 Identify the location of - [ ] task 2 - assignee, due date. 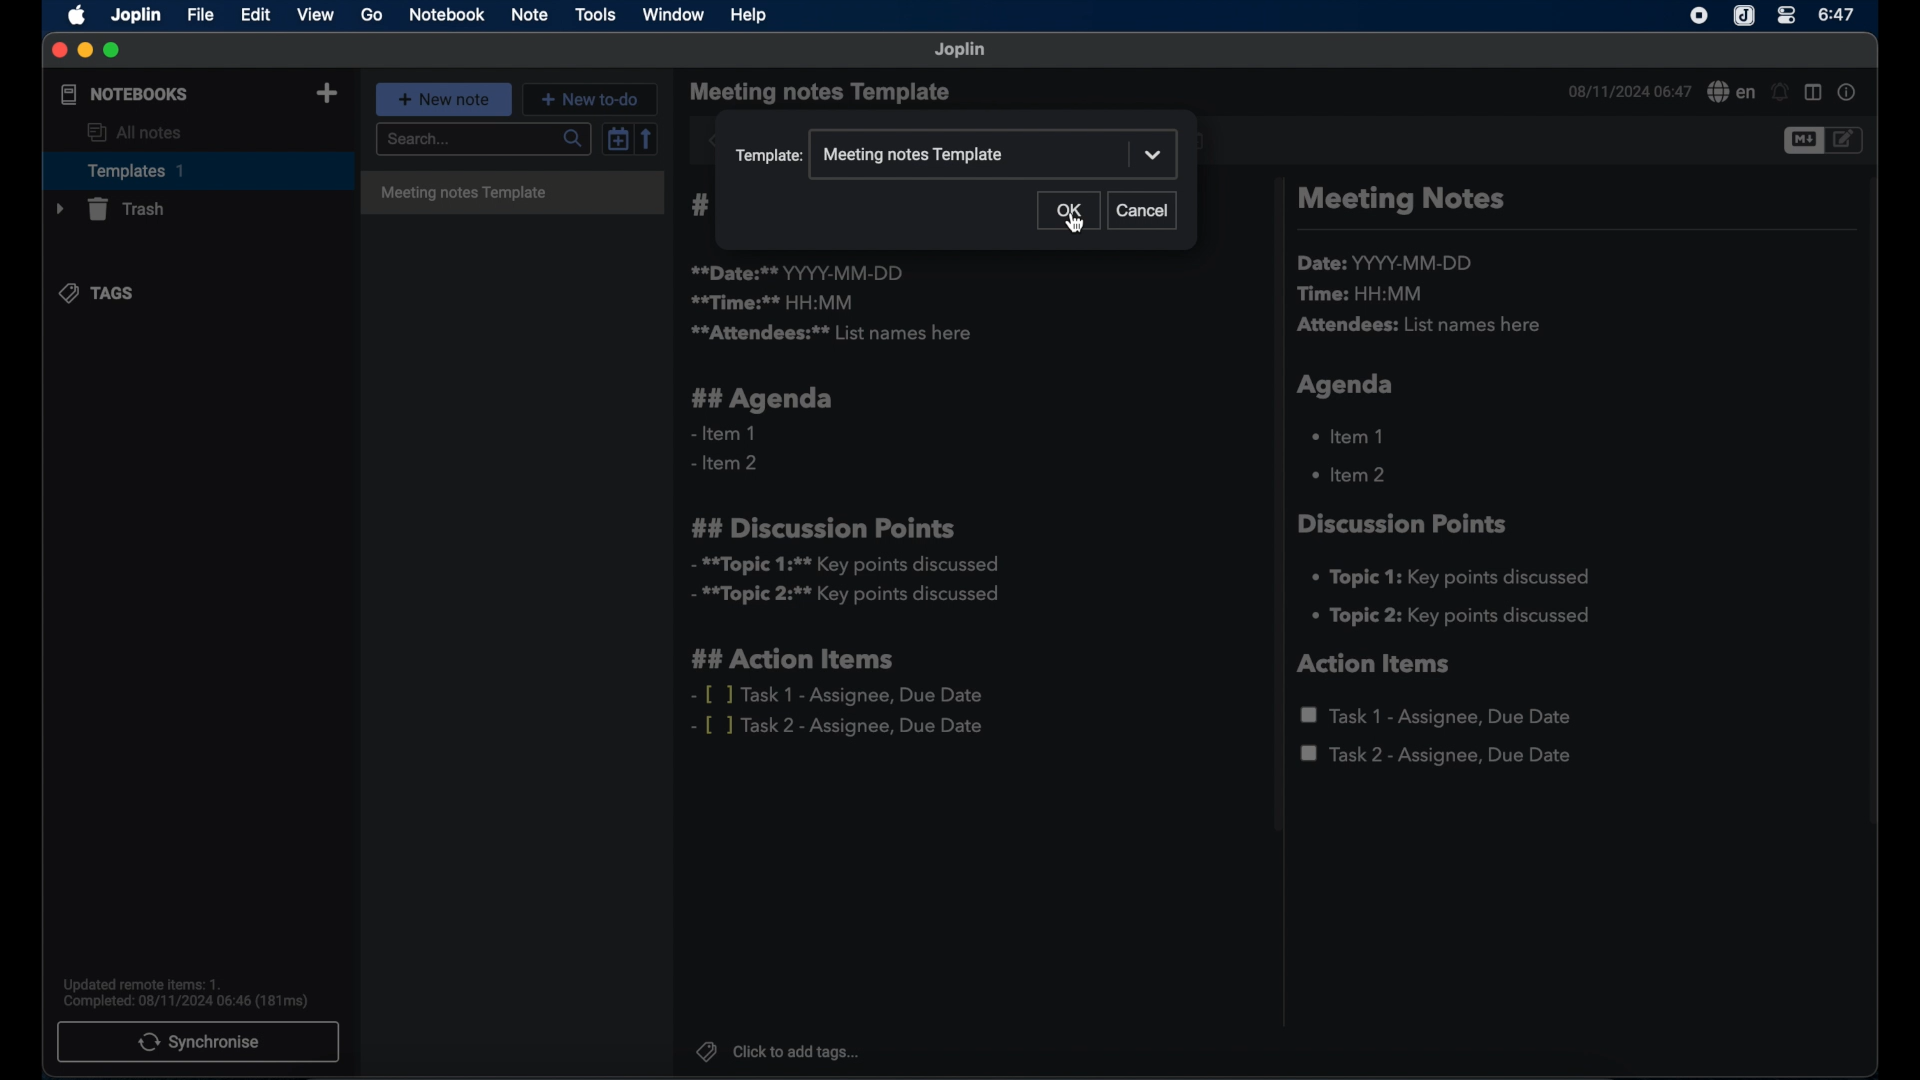
(841, 727).